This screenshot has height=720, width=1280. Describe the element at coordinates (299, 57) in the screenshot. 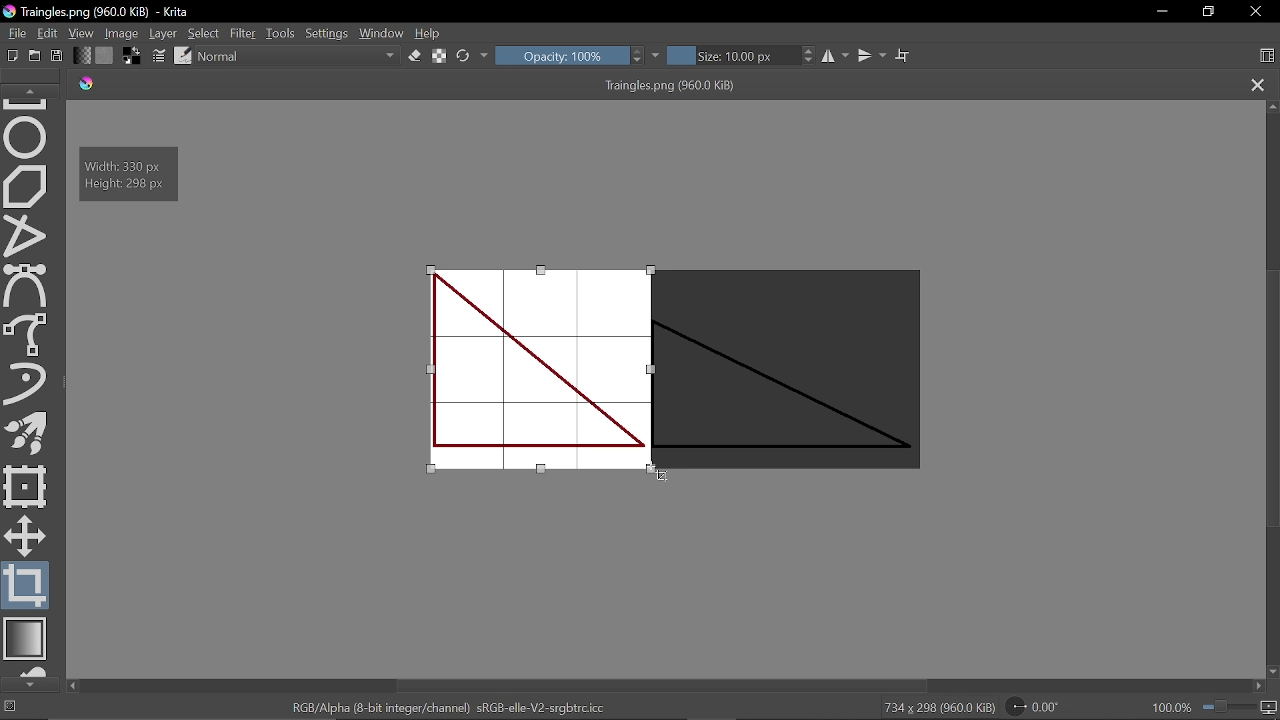

I see `Normal` at that location.